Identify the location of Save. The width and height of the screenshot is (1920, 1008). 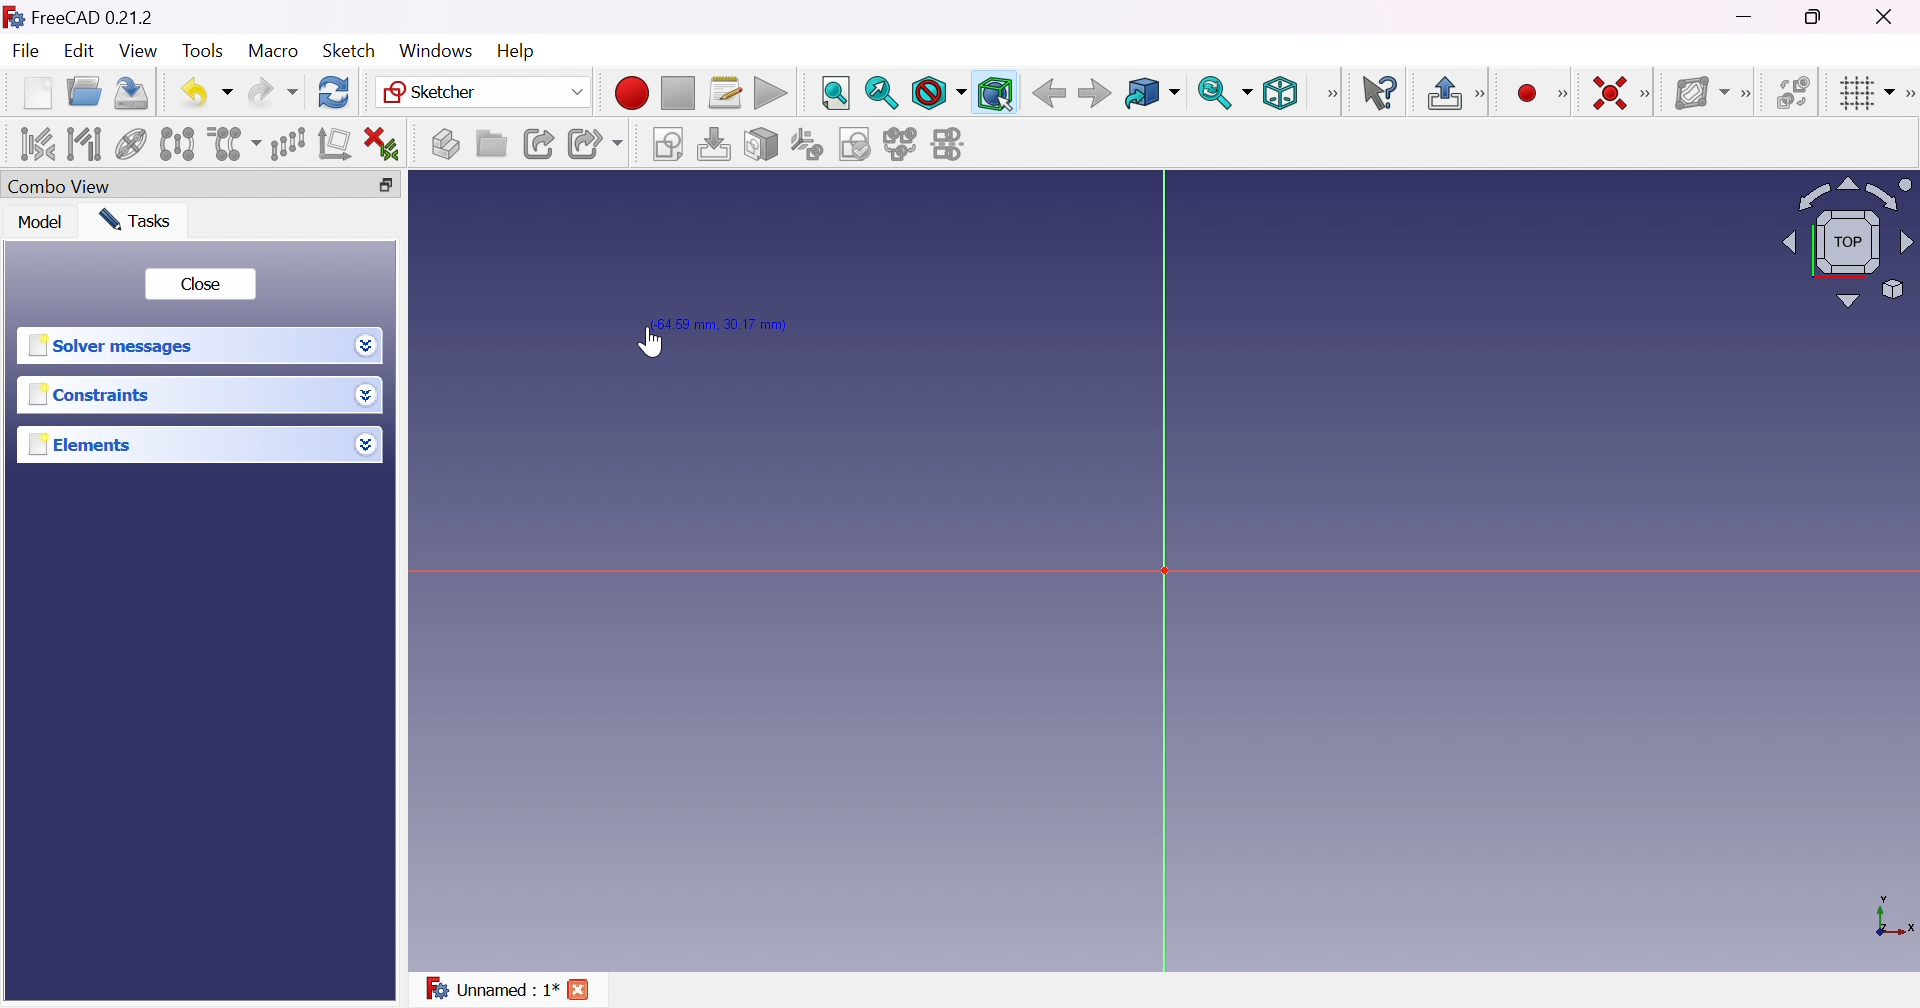
(133, 94).